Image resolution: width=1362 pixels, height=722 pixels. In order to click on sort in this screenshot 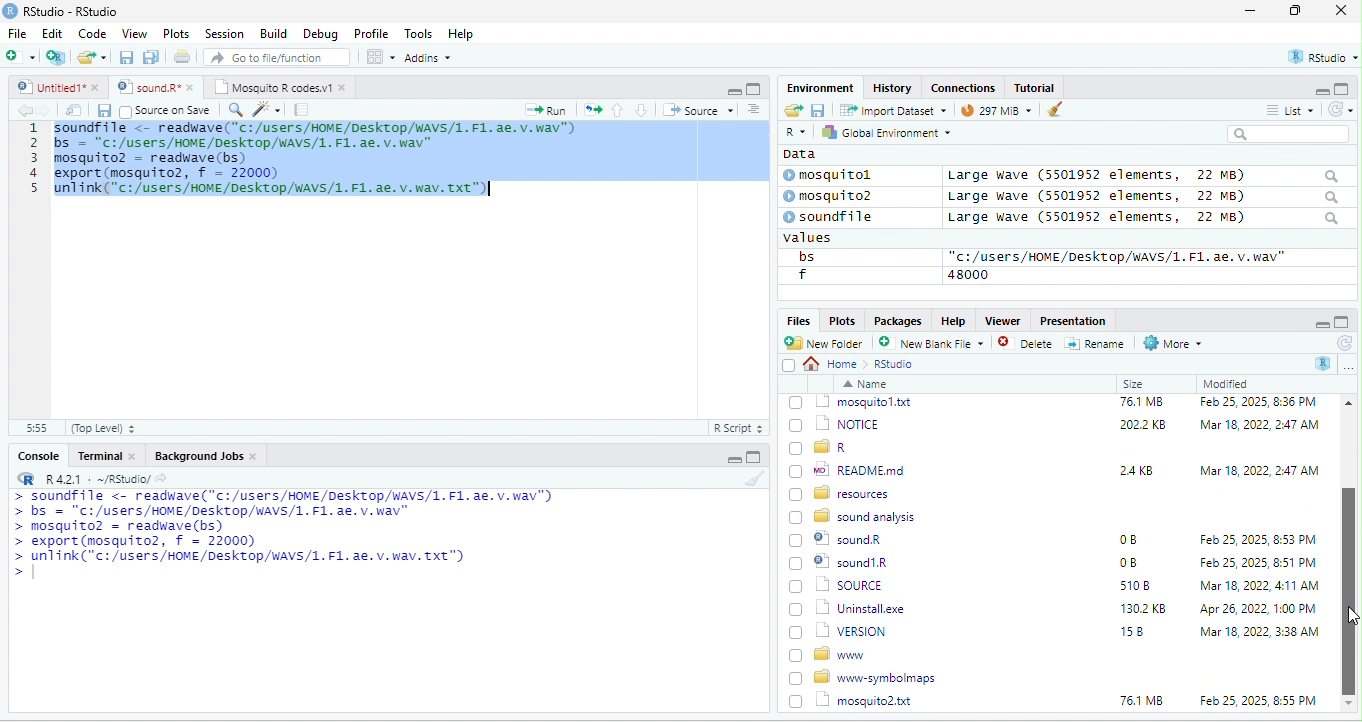, I will do `click(753, 108)`.